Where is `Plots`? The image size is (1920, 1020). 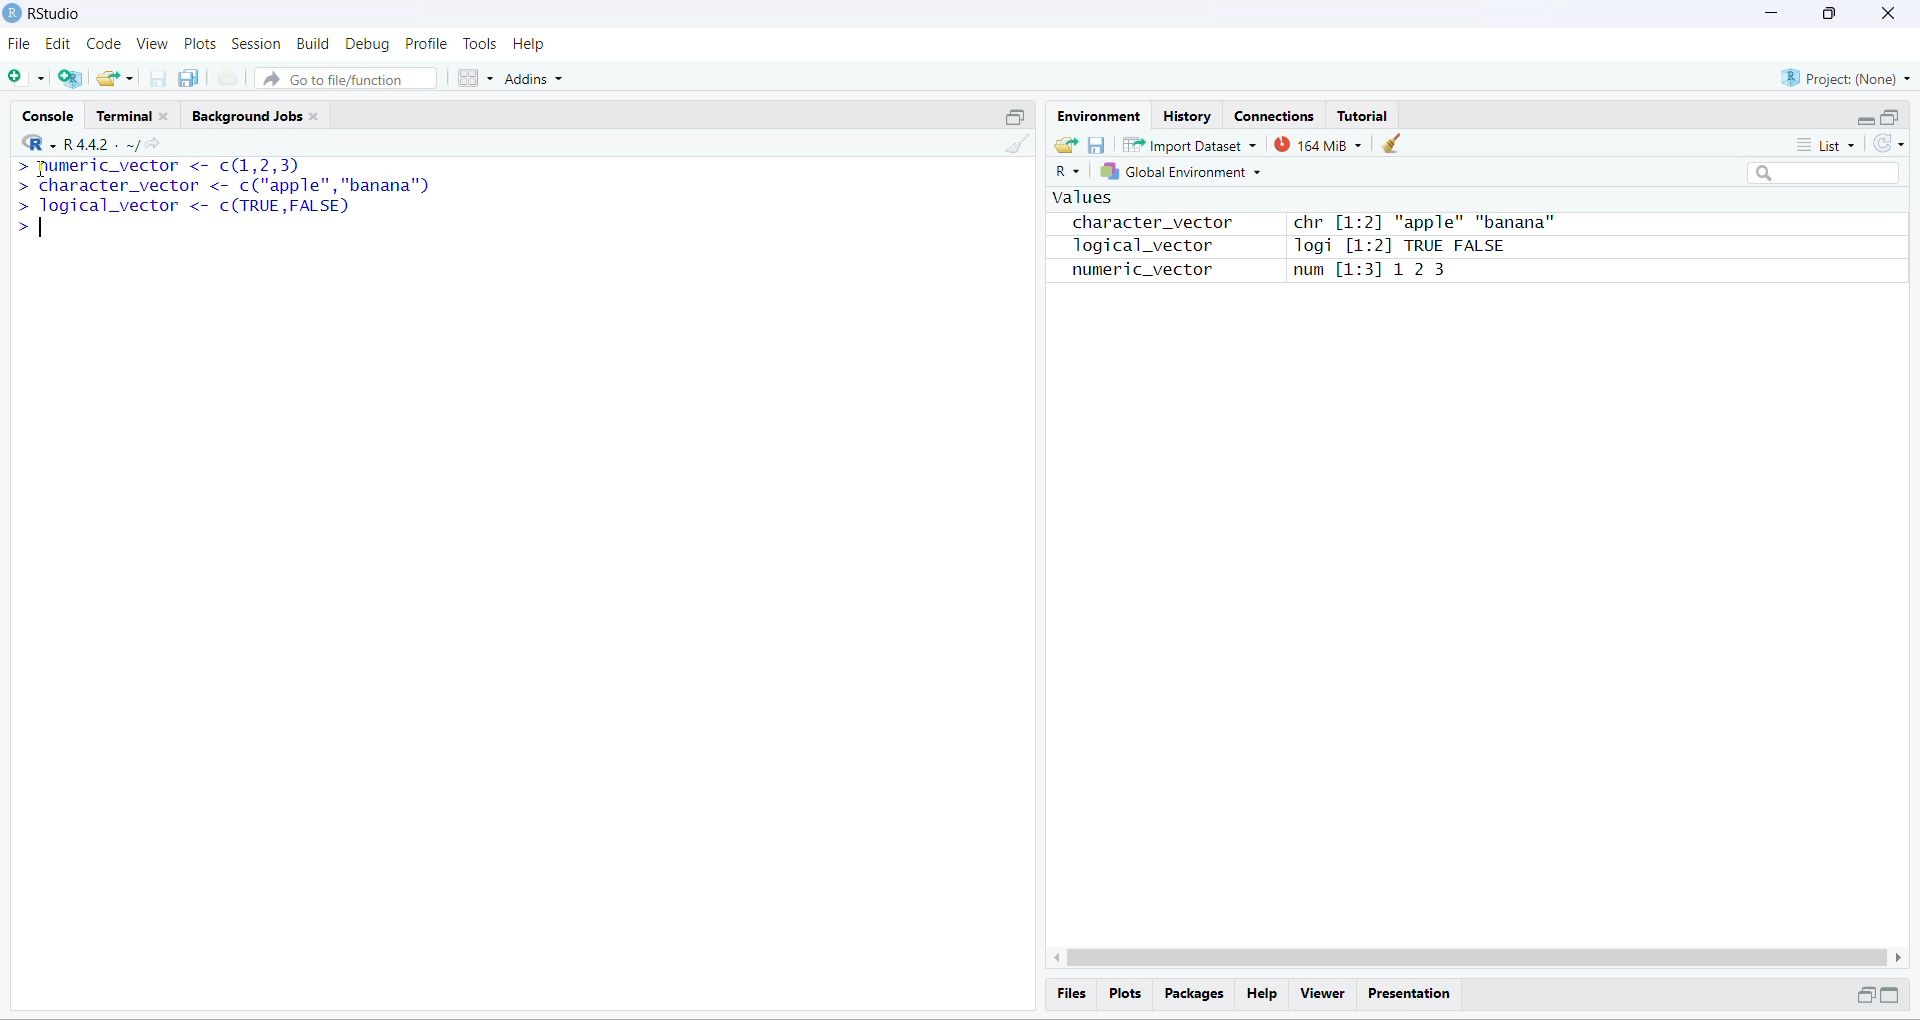 Plots is located at coordinates (1123, 992).